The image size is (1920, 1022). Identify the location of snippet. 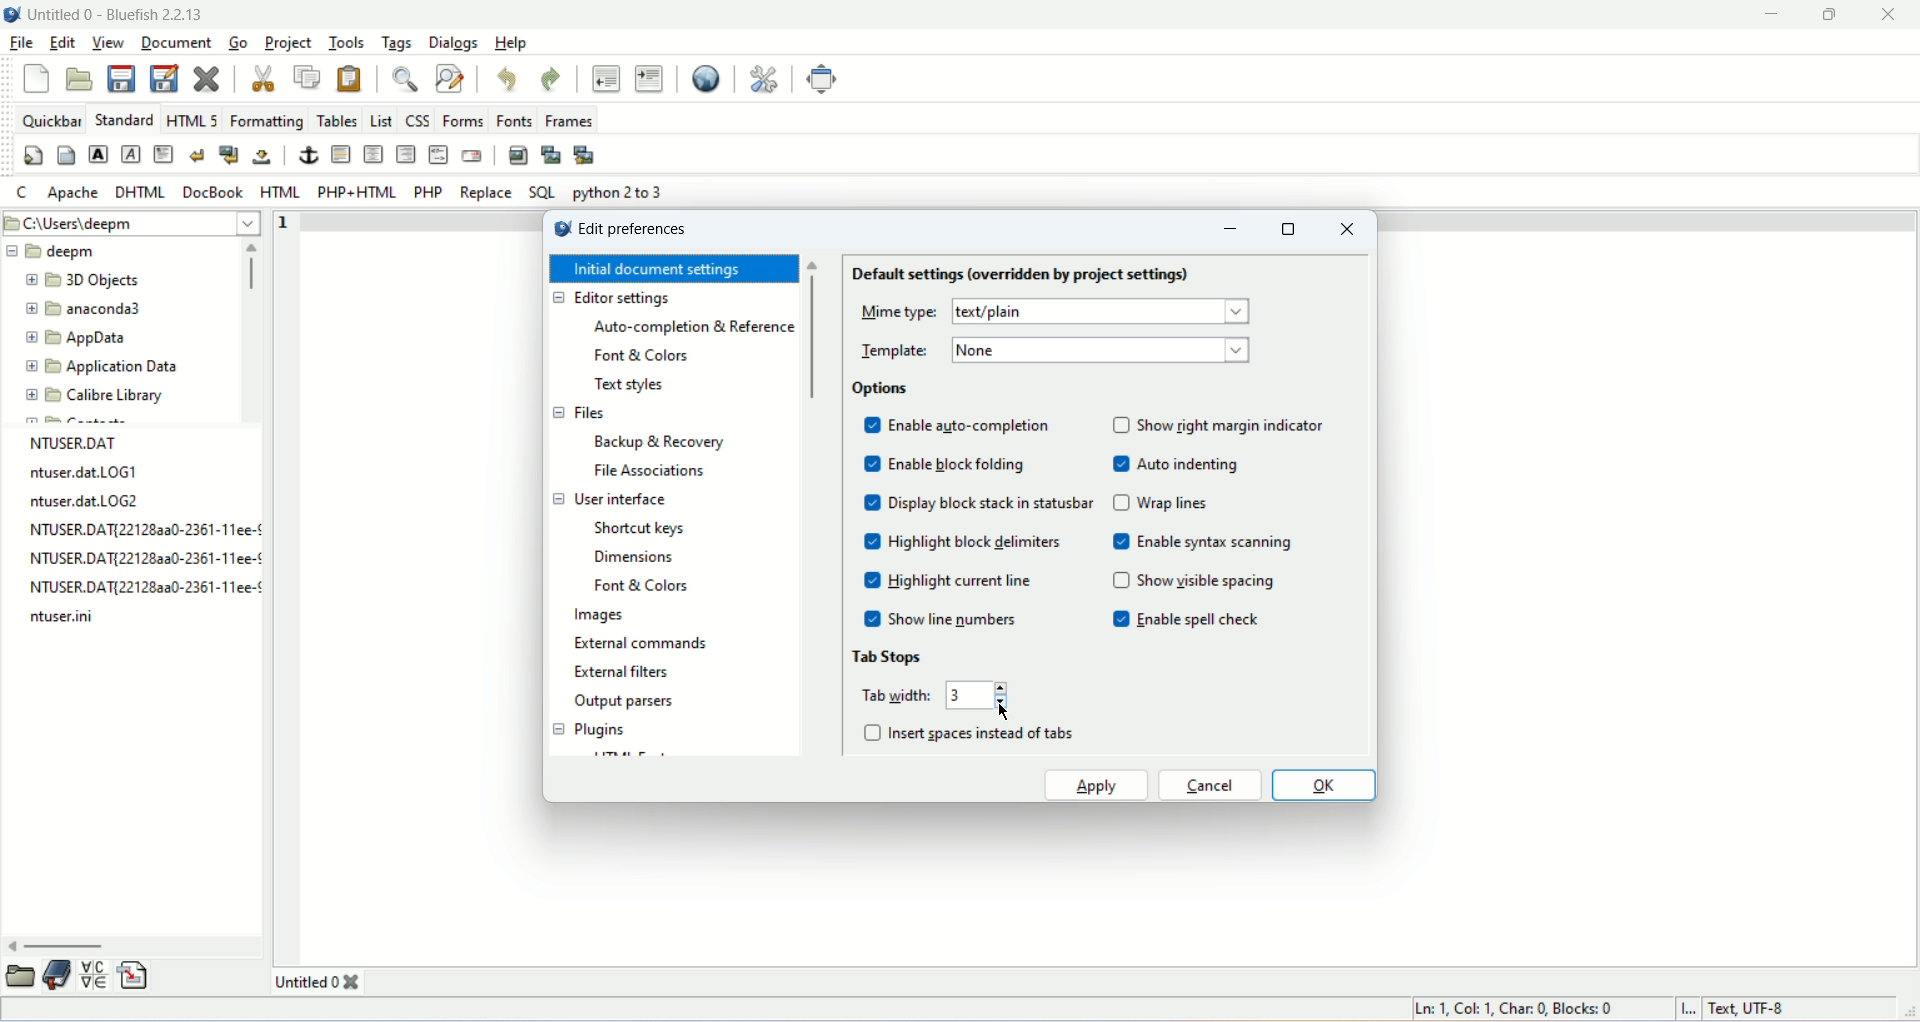
(135, 975).